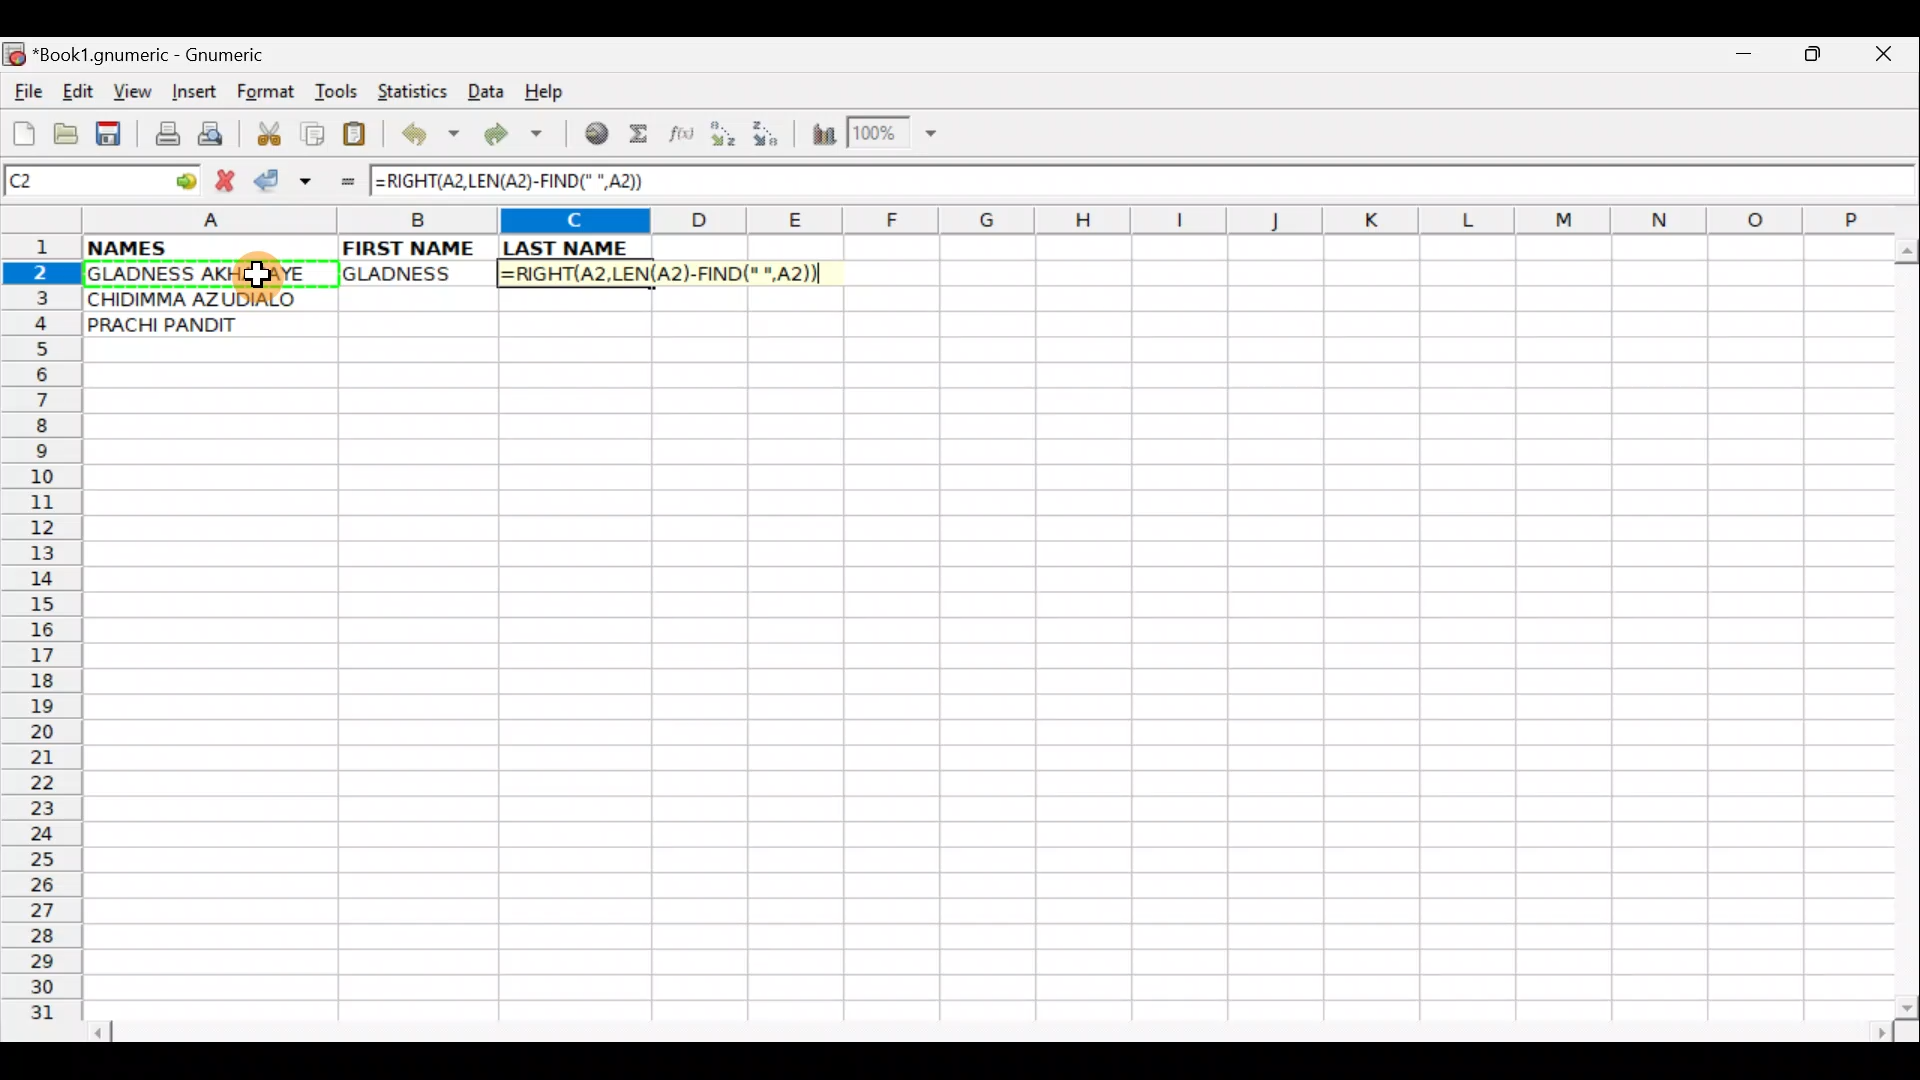 This screenshot has height=1080, width=1920. Describe the element at coordinates (113, 135) in the screenshot. I see `Save current workbook` at that location.